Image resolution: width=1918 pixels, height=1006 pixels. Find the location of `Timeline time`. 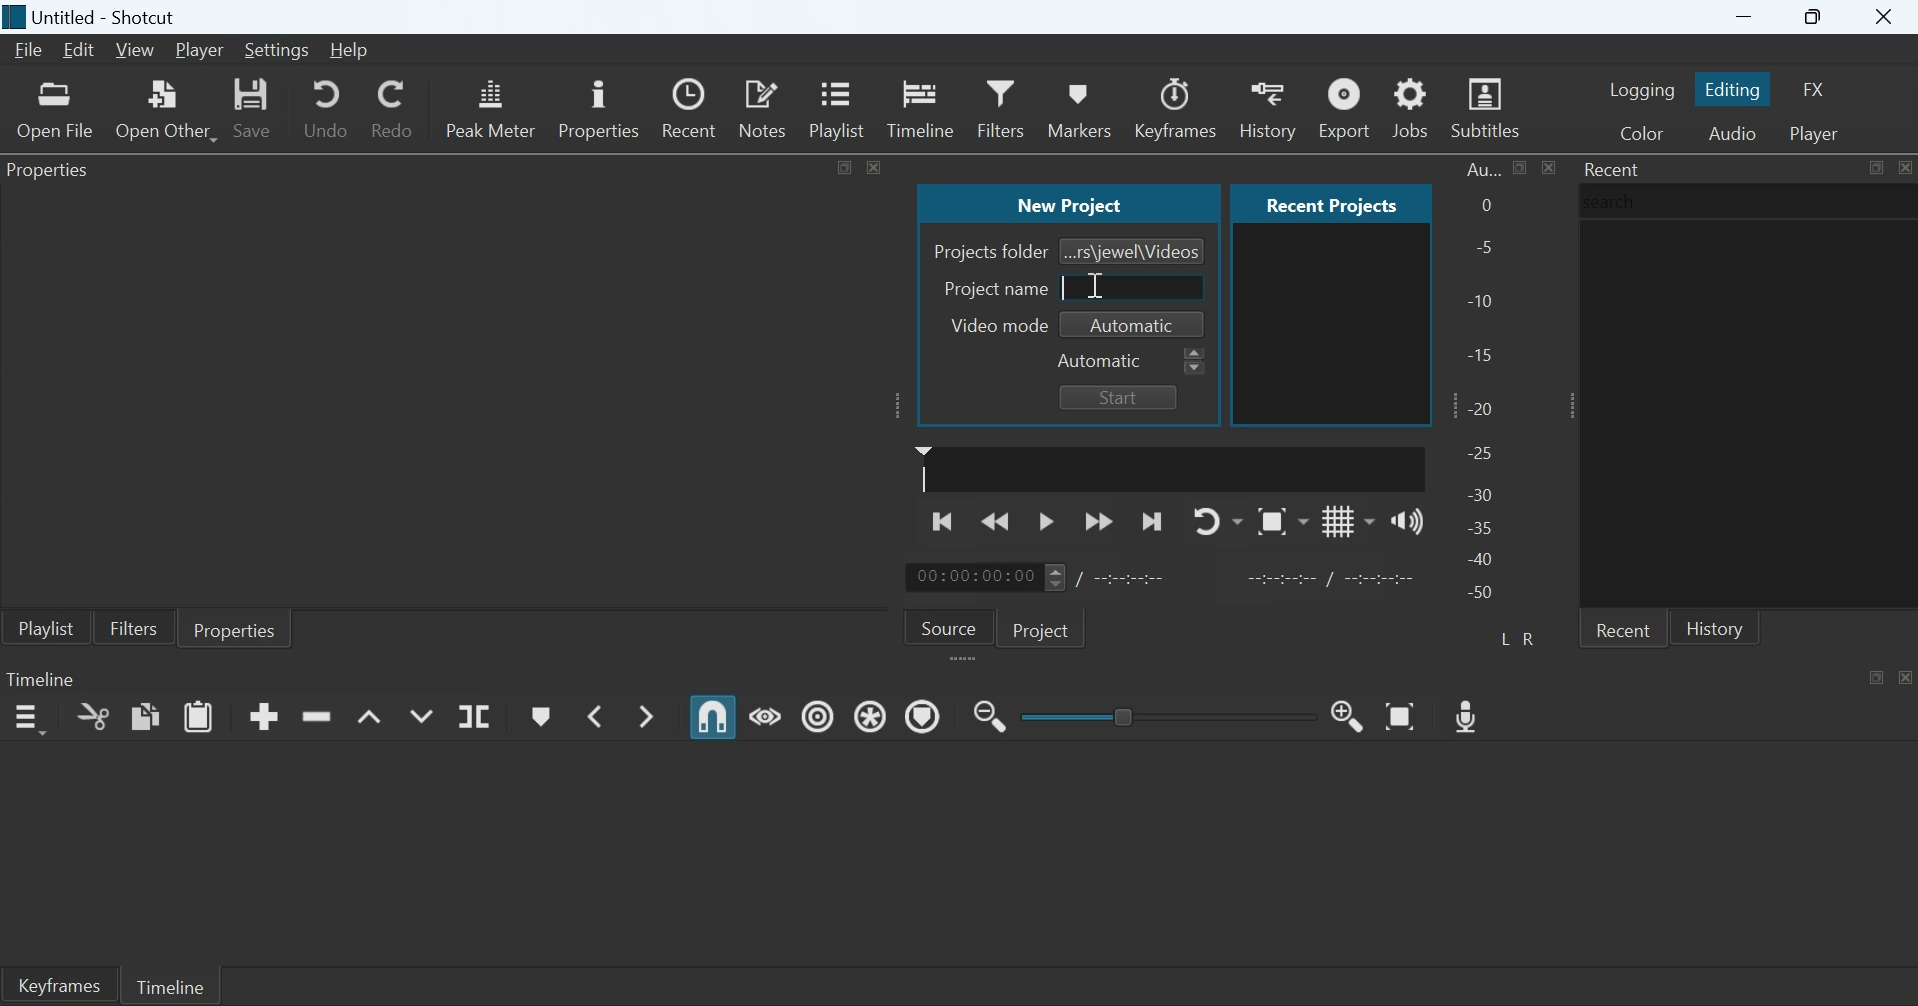

Timeline time is located at coordinates (972, 577).